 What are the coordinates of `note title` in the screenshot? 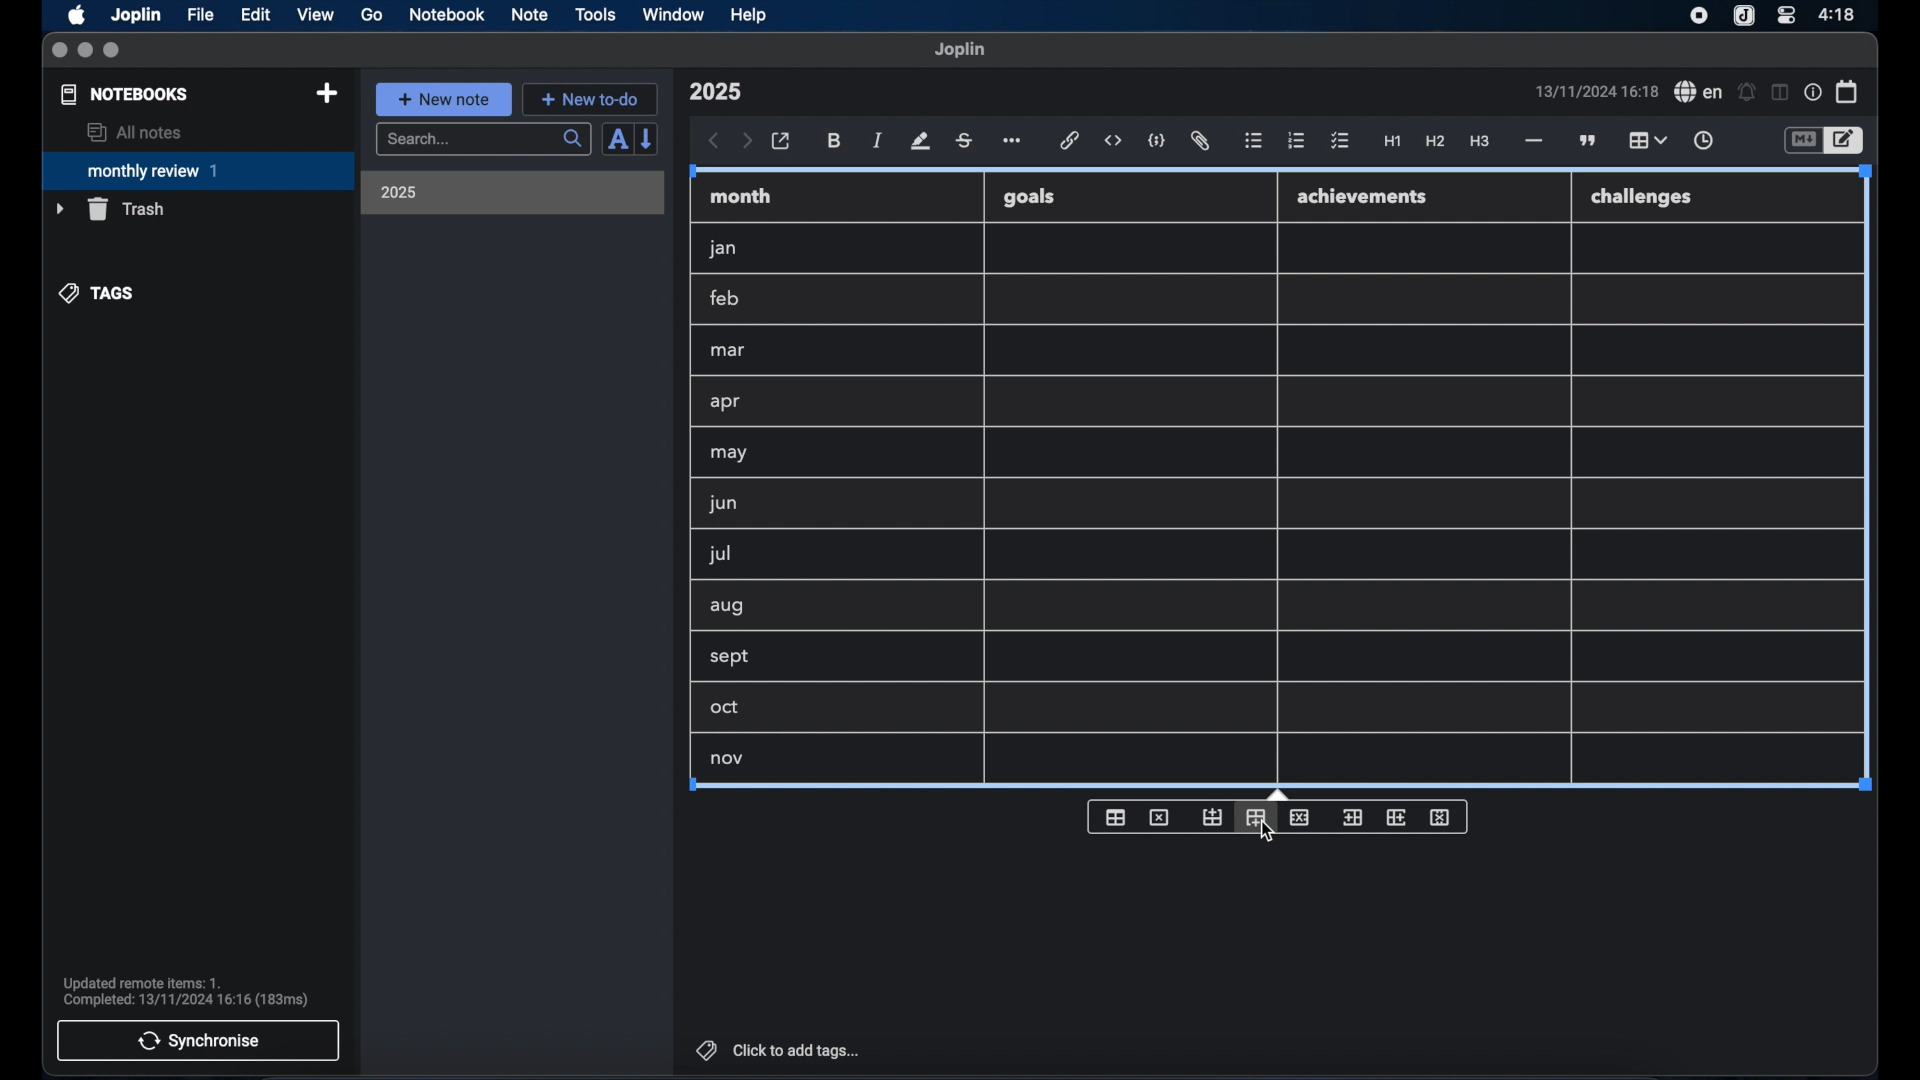 It's located at (715, 92).